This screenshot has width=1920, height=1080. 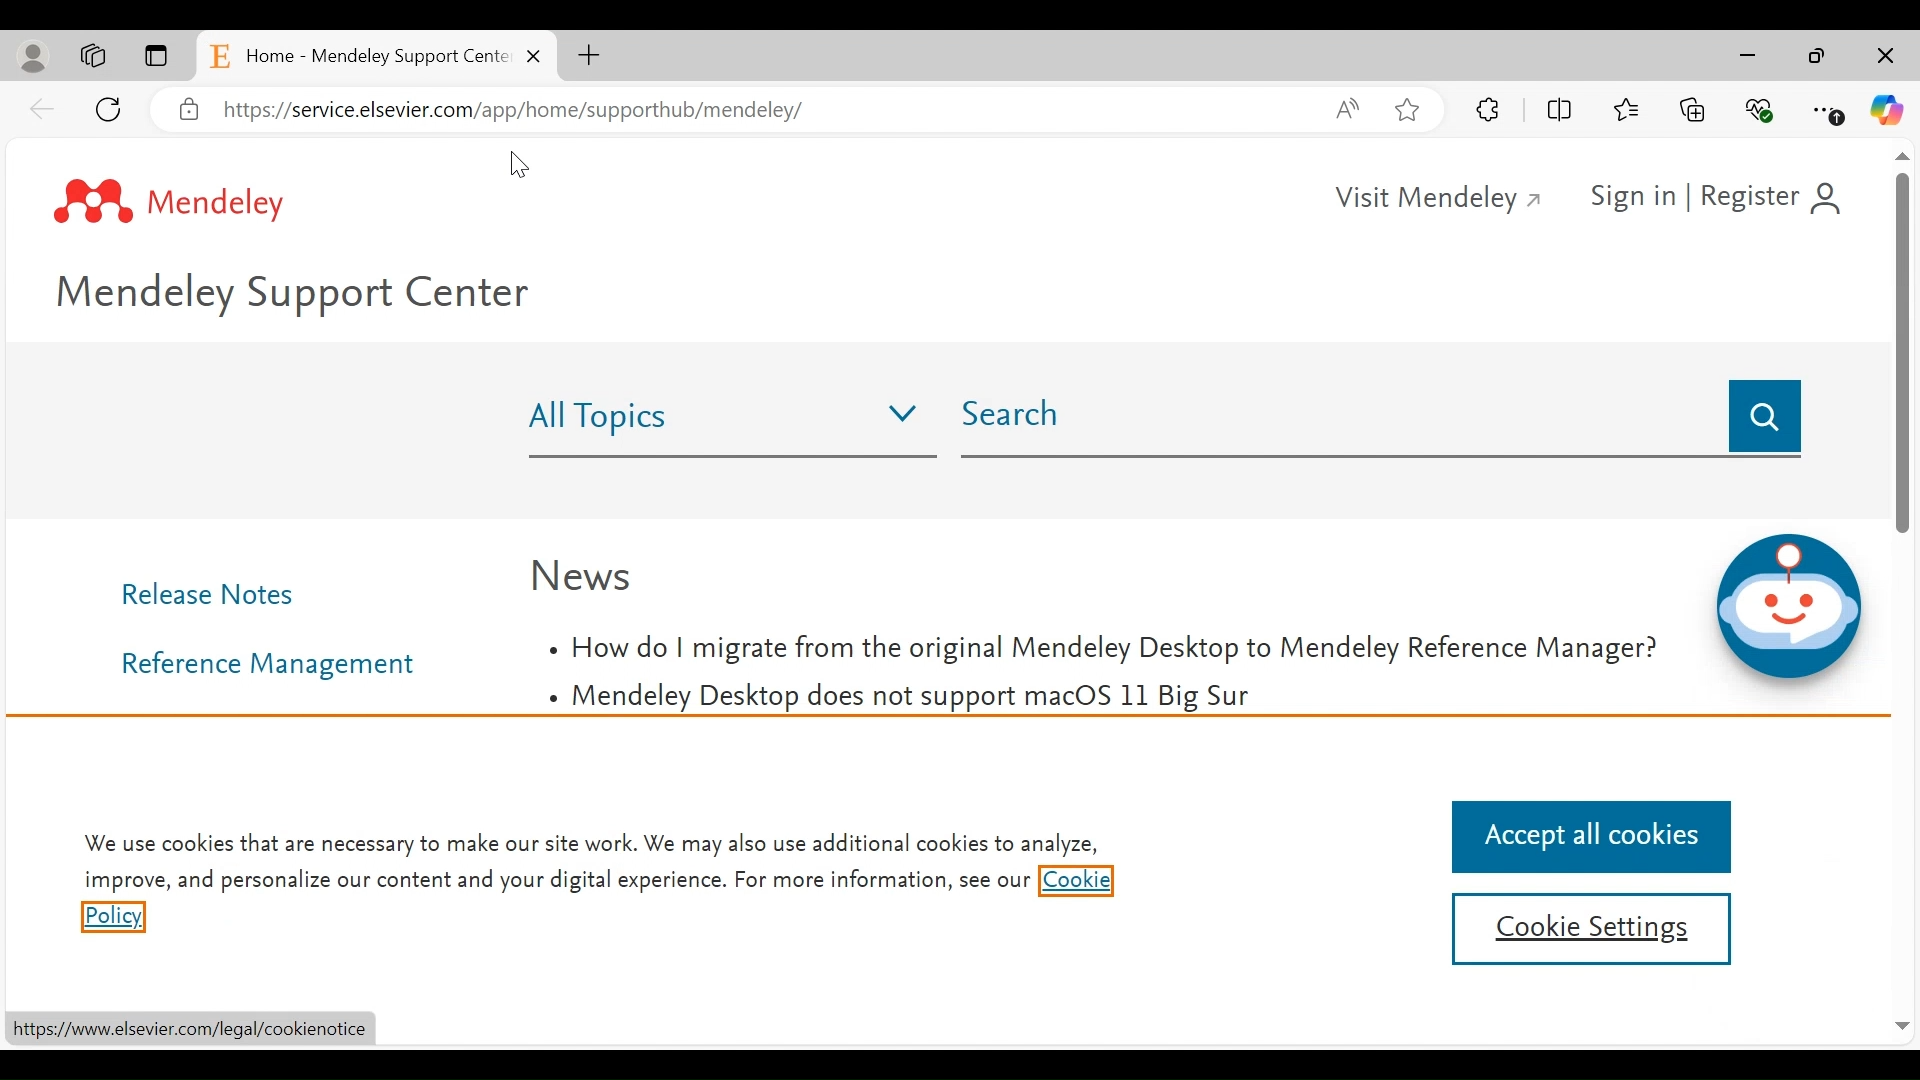 What do you see at coordinates (111, 109) in the screenshot?
I see `Reload` at bounding box center [111, 109].